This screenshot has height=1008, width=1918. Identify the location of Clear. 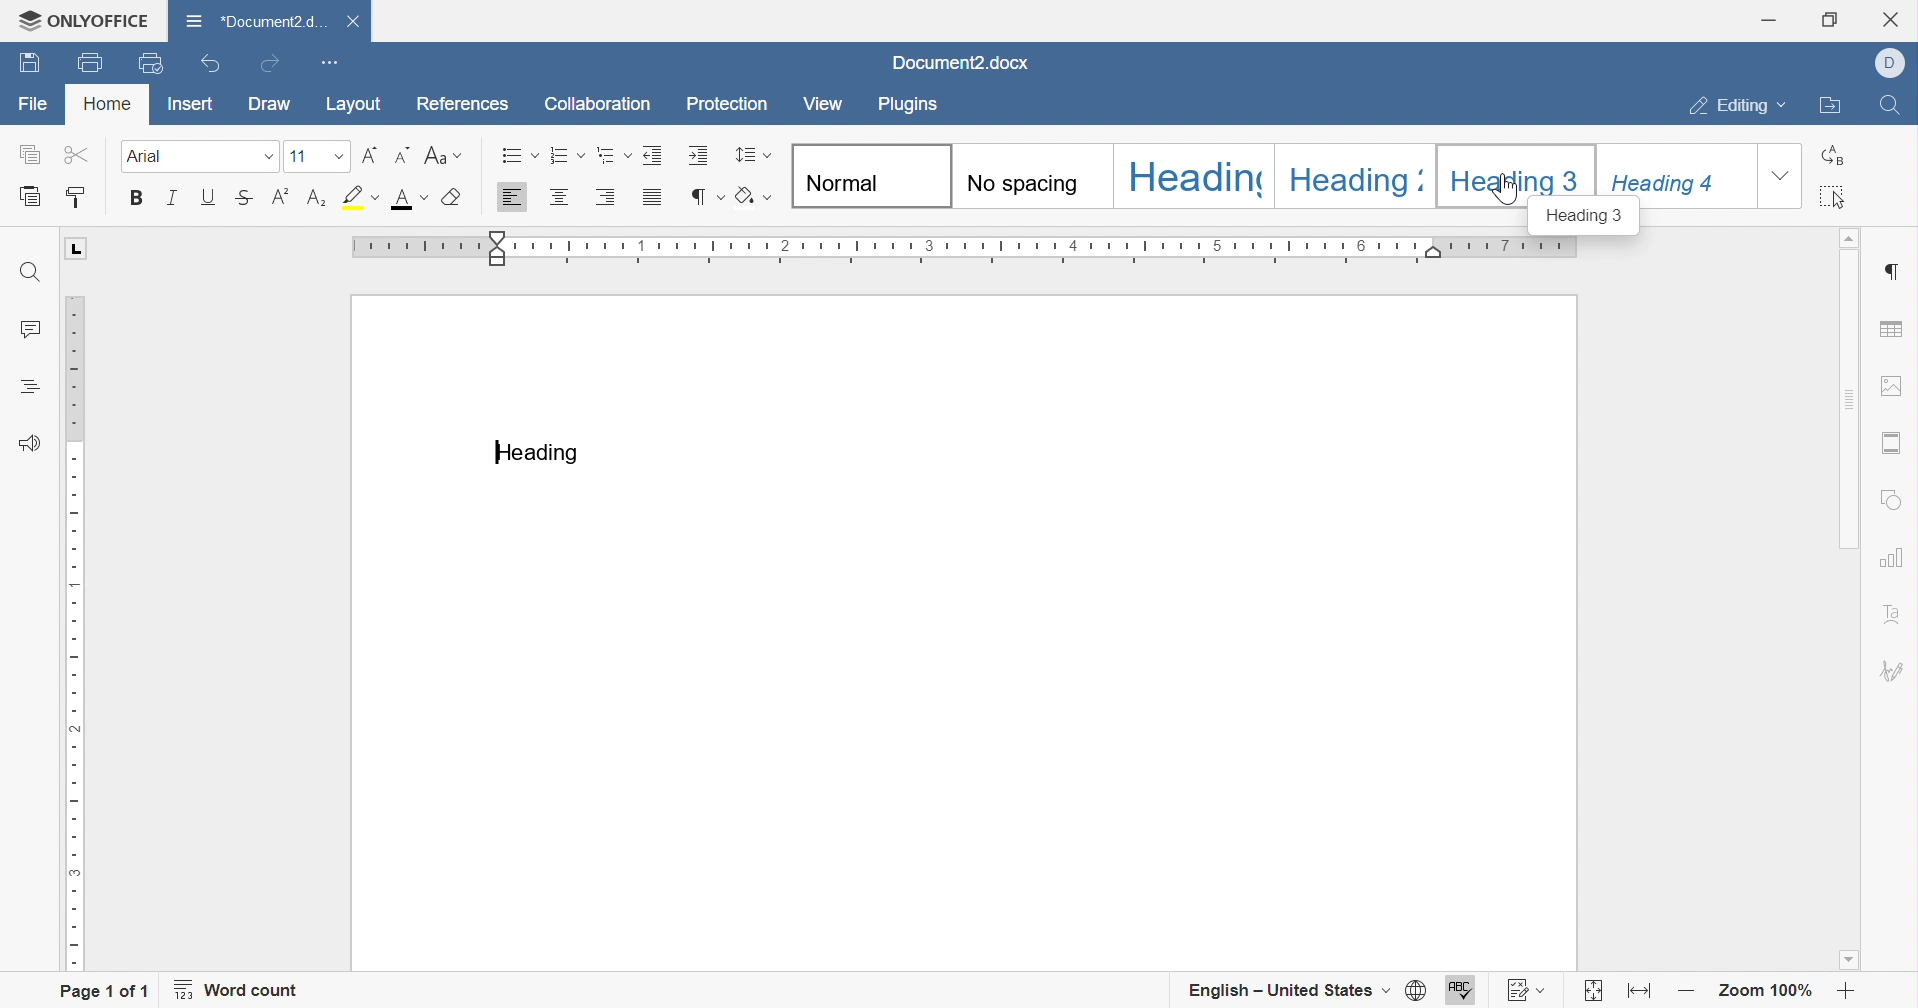
(448, 199).